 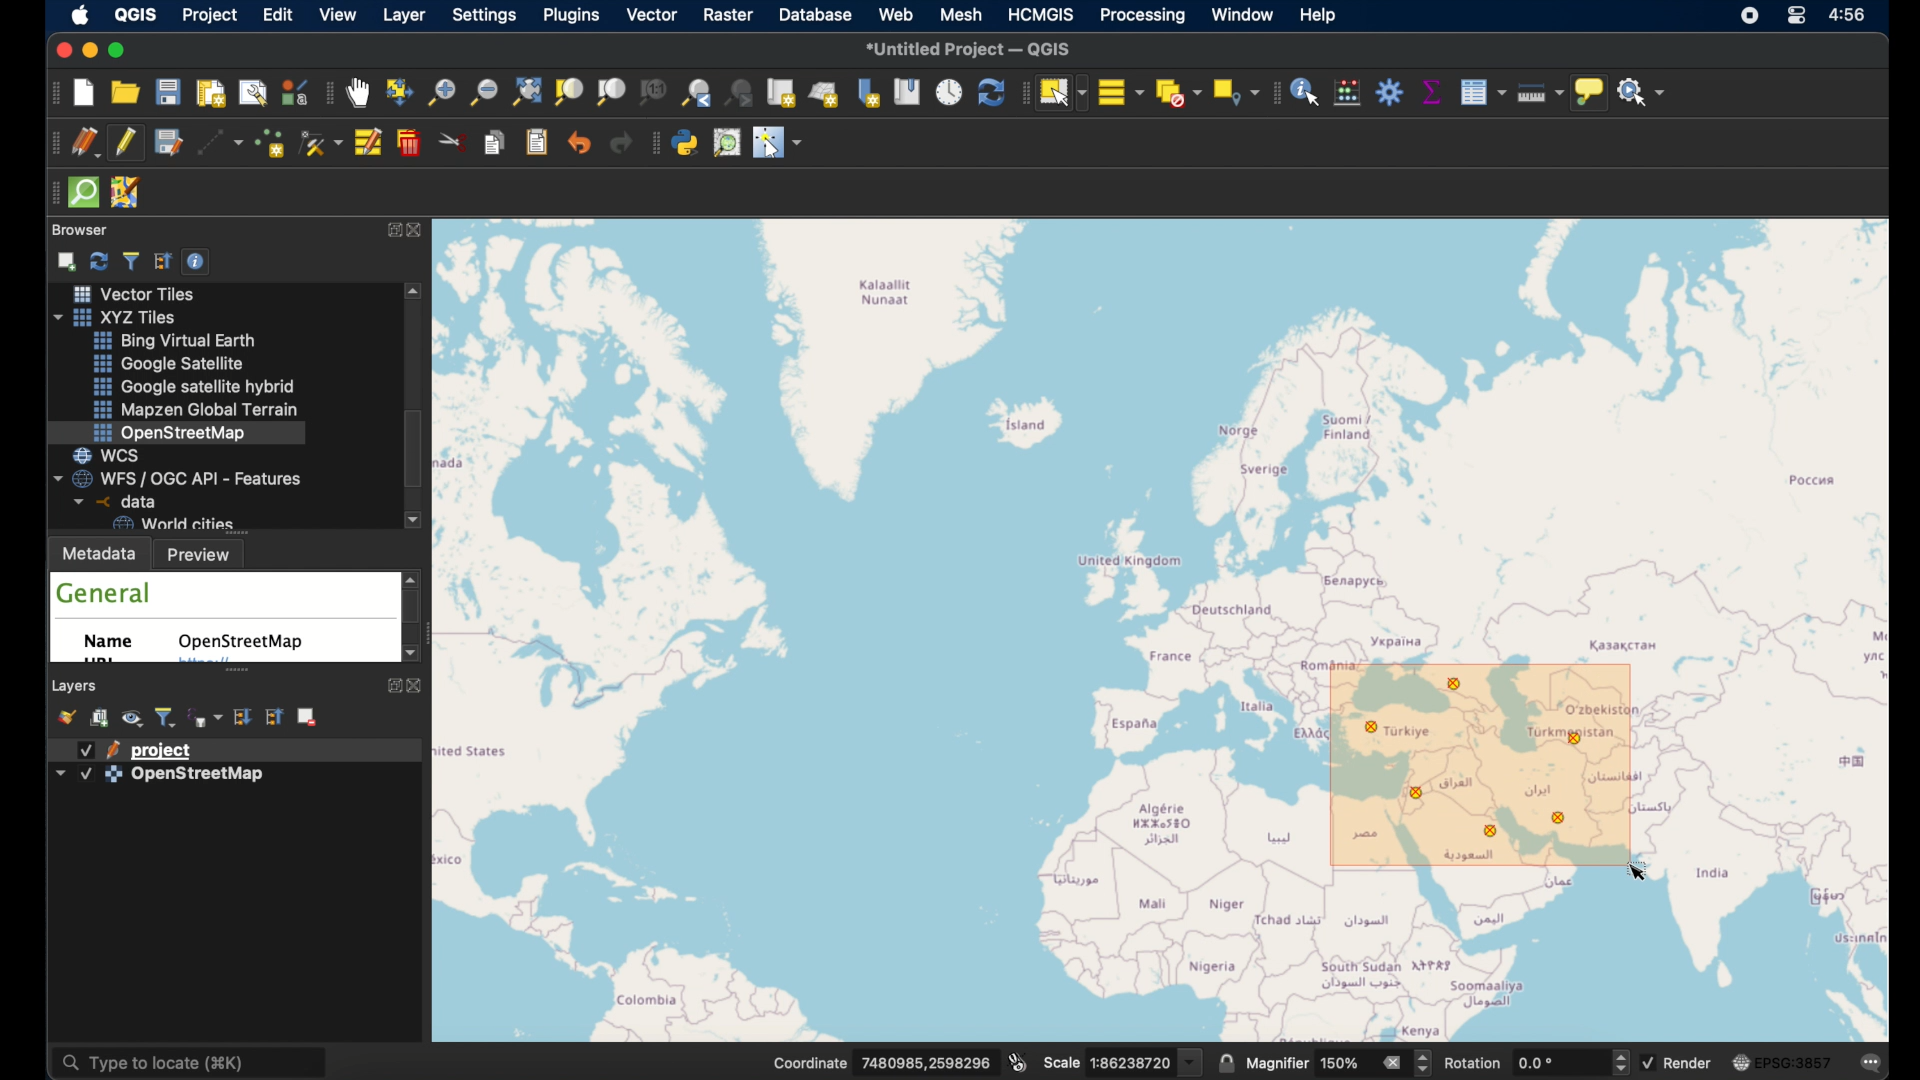 What do you see at coordinates (418, 450) in the screenshot?
I see `scroll box` at bounding box center [418, 450].